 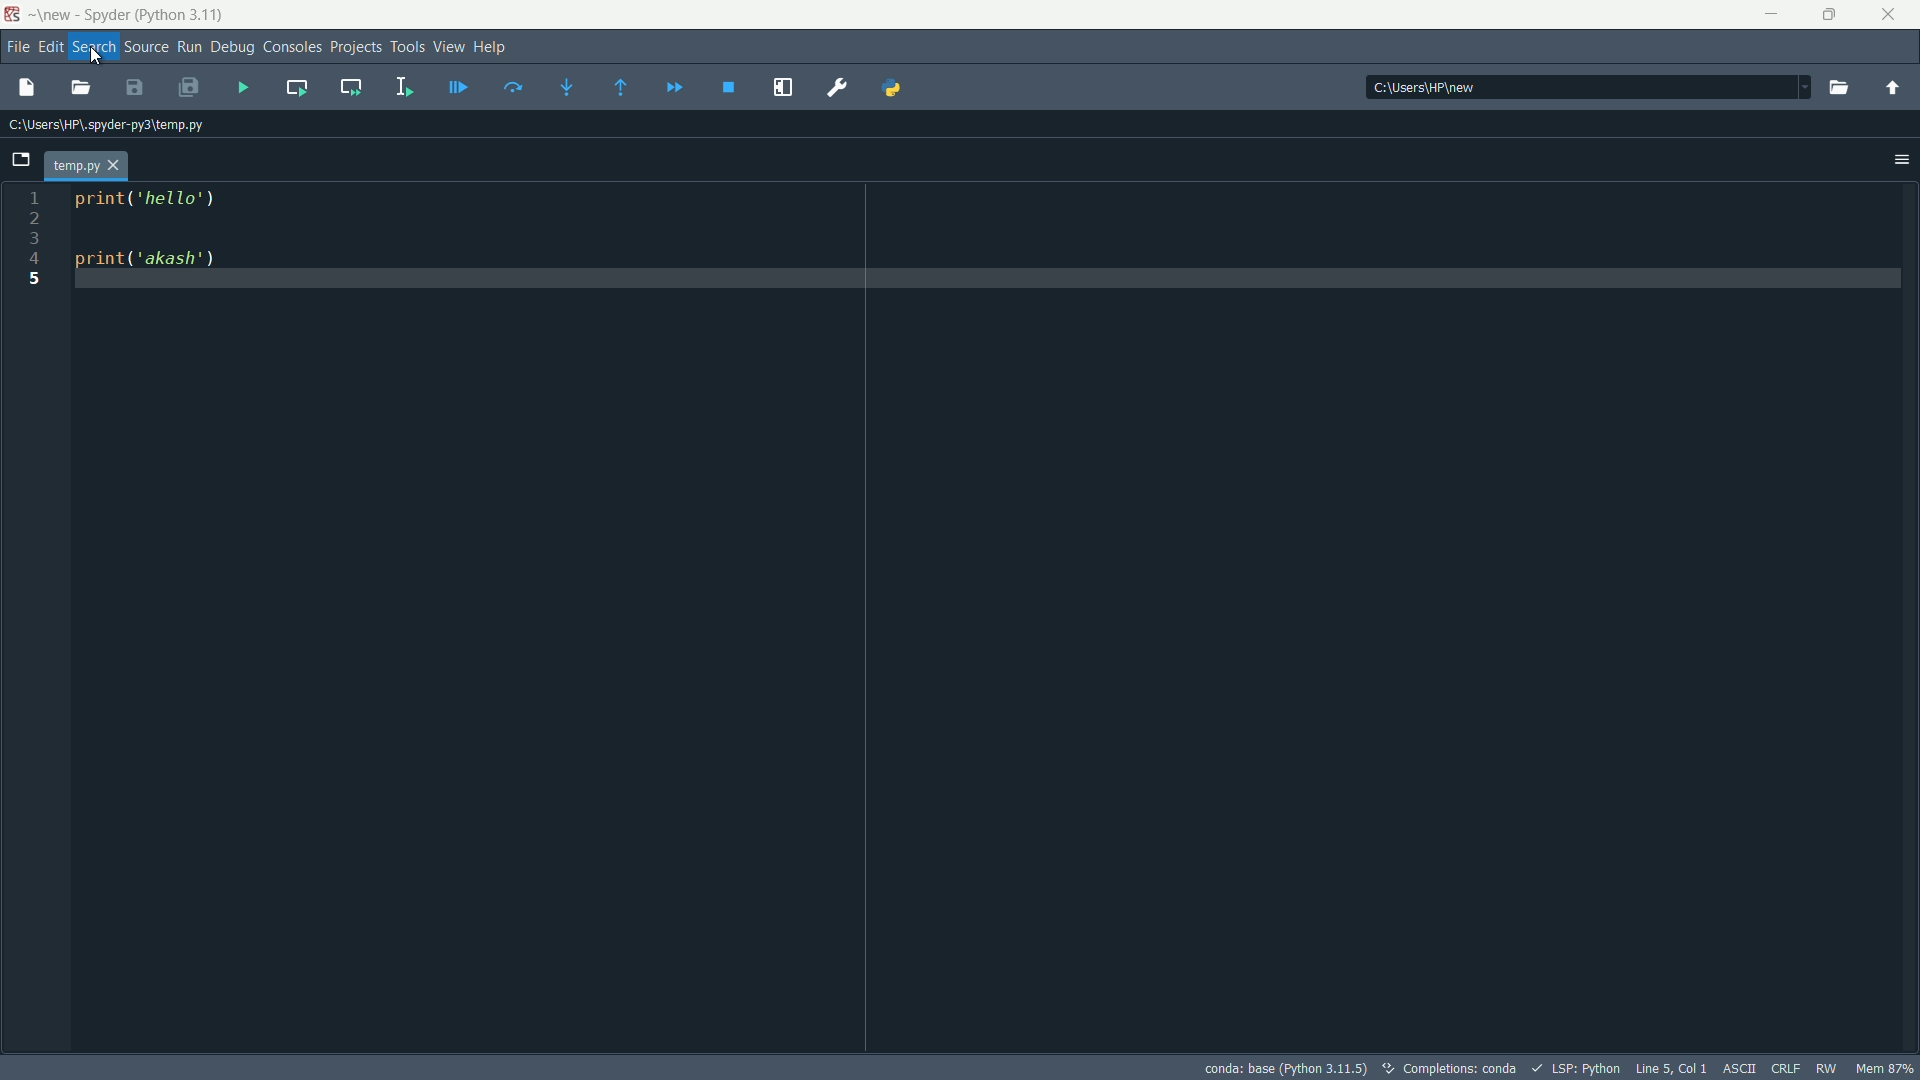 I want to click on memory usage, so click(x=1885, y=1068).